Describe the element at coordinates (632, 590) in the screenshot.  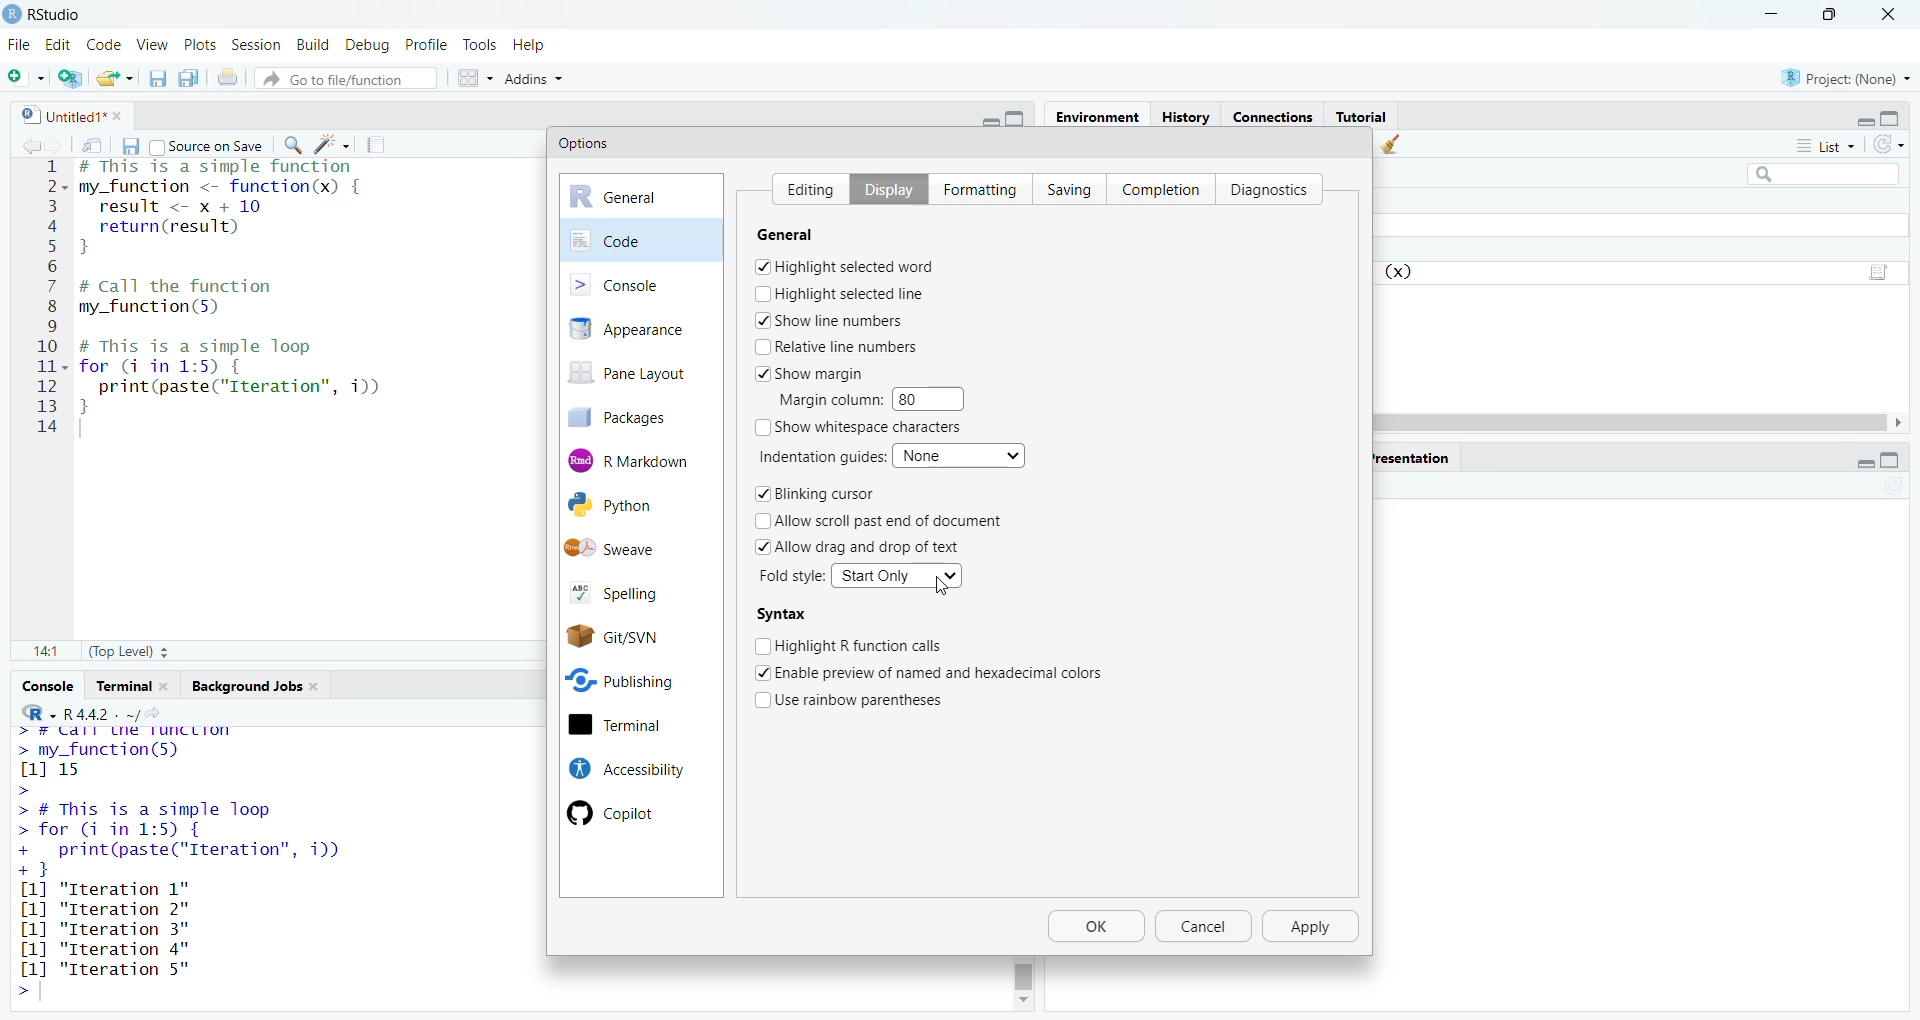
I see `spelling` at that location.